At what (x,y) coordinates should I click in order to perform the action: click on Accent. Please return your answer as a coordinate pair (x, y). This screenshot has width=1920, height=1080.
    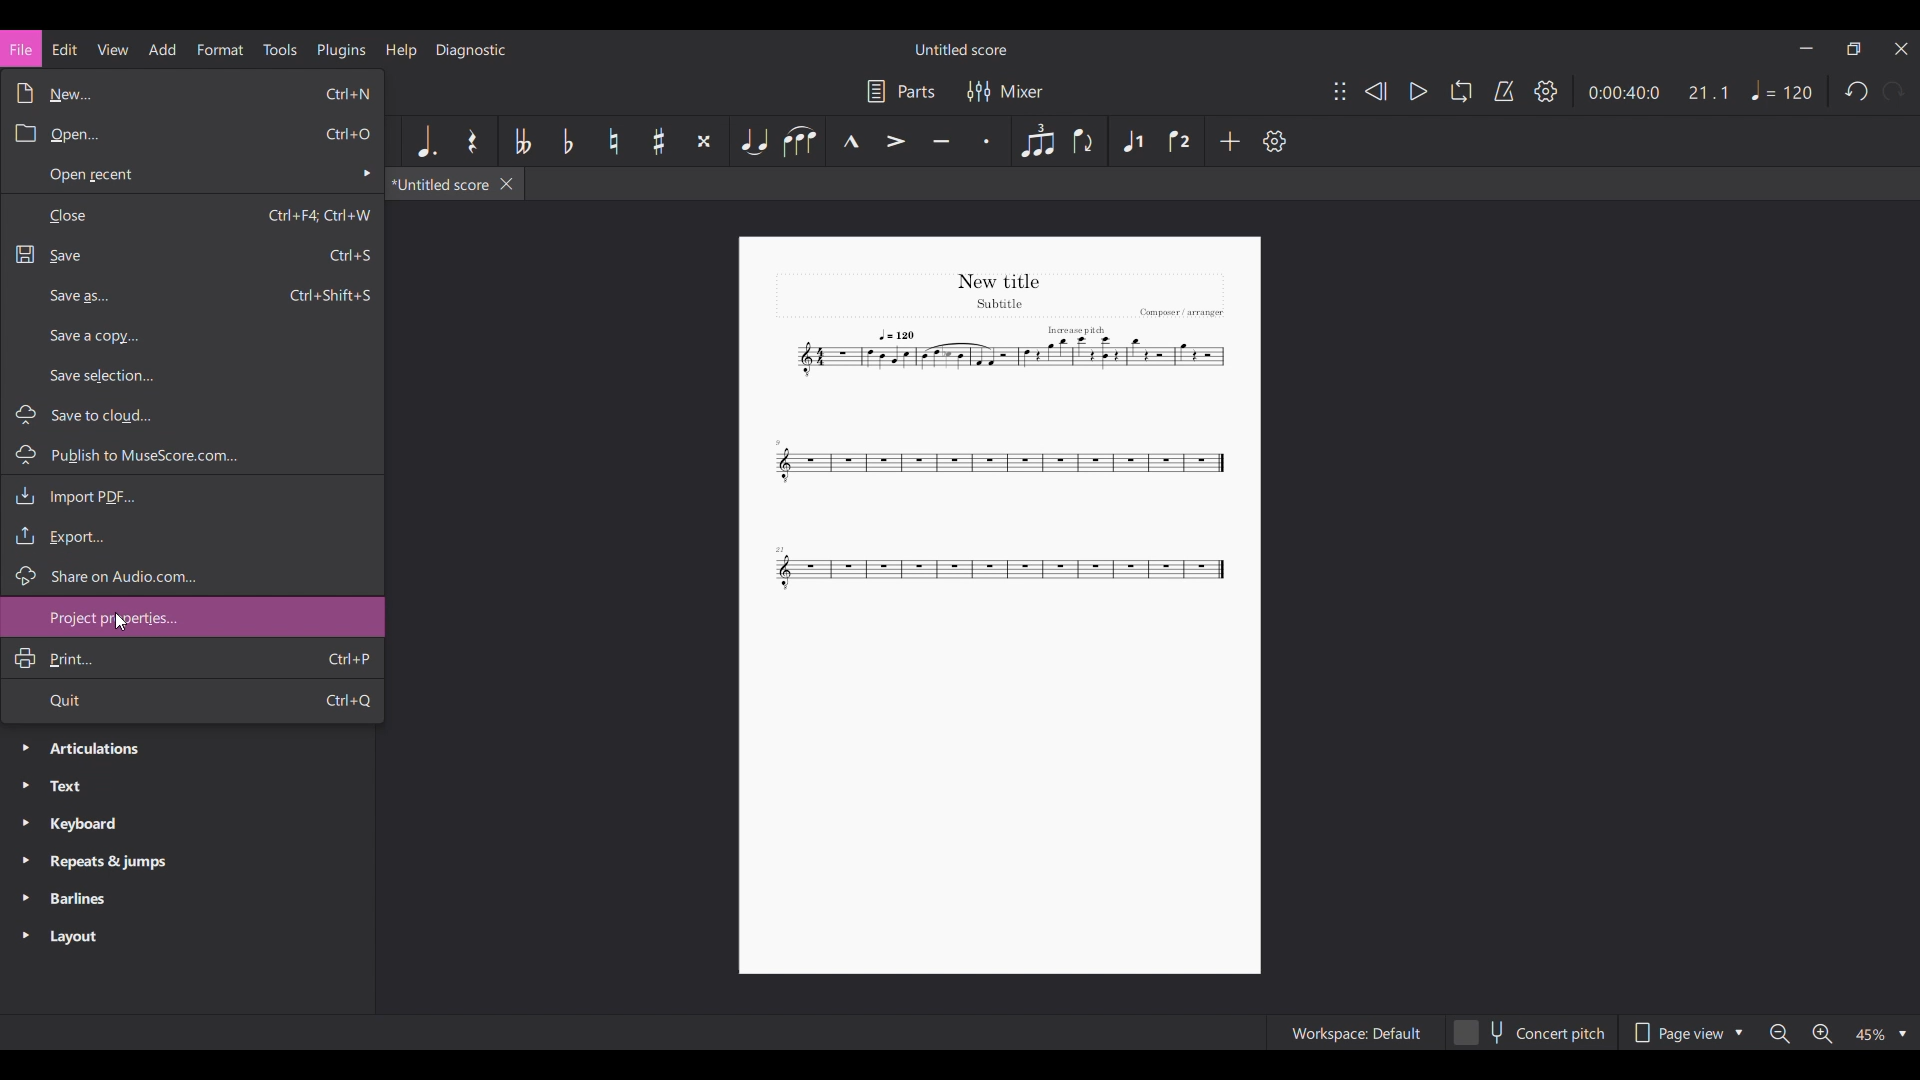
    Looking at the image, I should click on (896, 141).